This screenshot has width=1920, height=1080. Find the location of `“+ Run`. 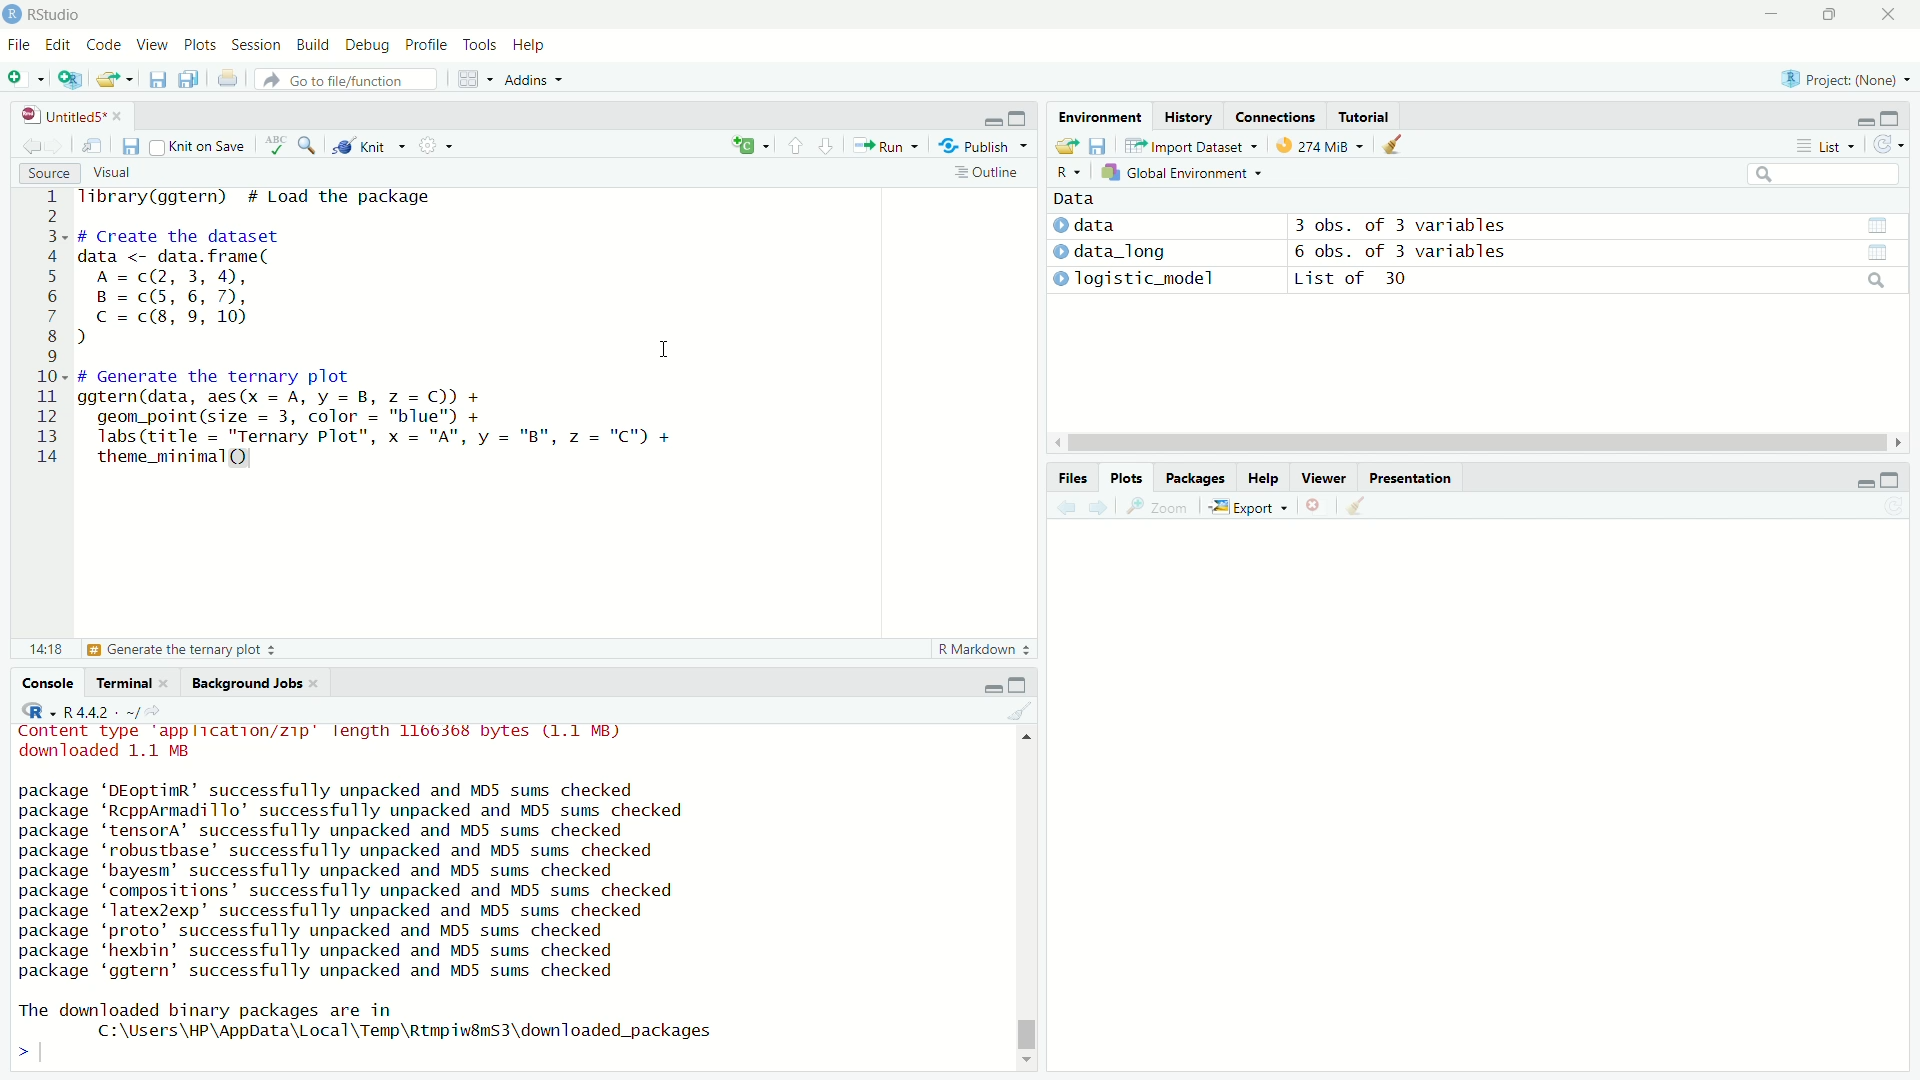

“+ Run is located at coordinates (892, 146).